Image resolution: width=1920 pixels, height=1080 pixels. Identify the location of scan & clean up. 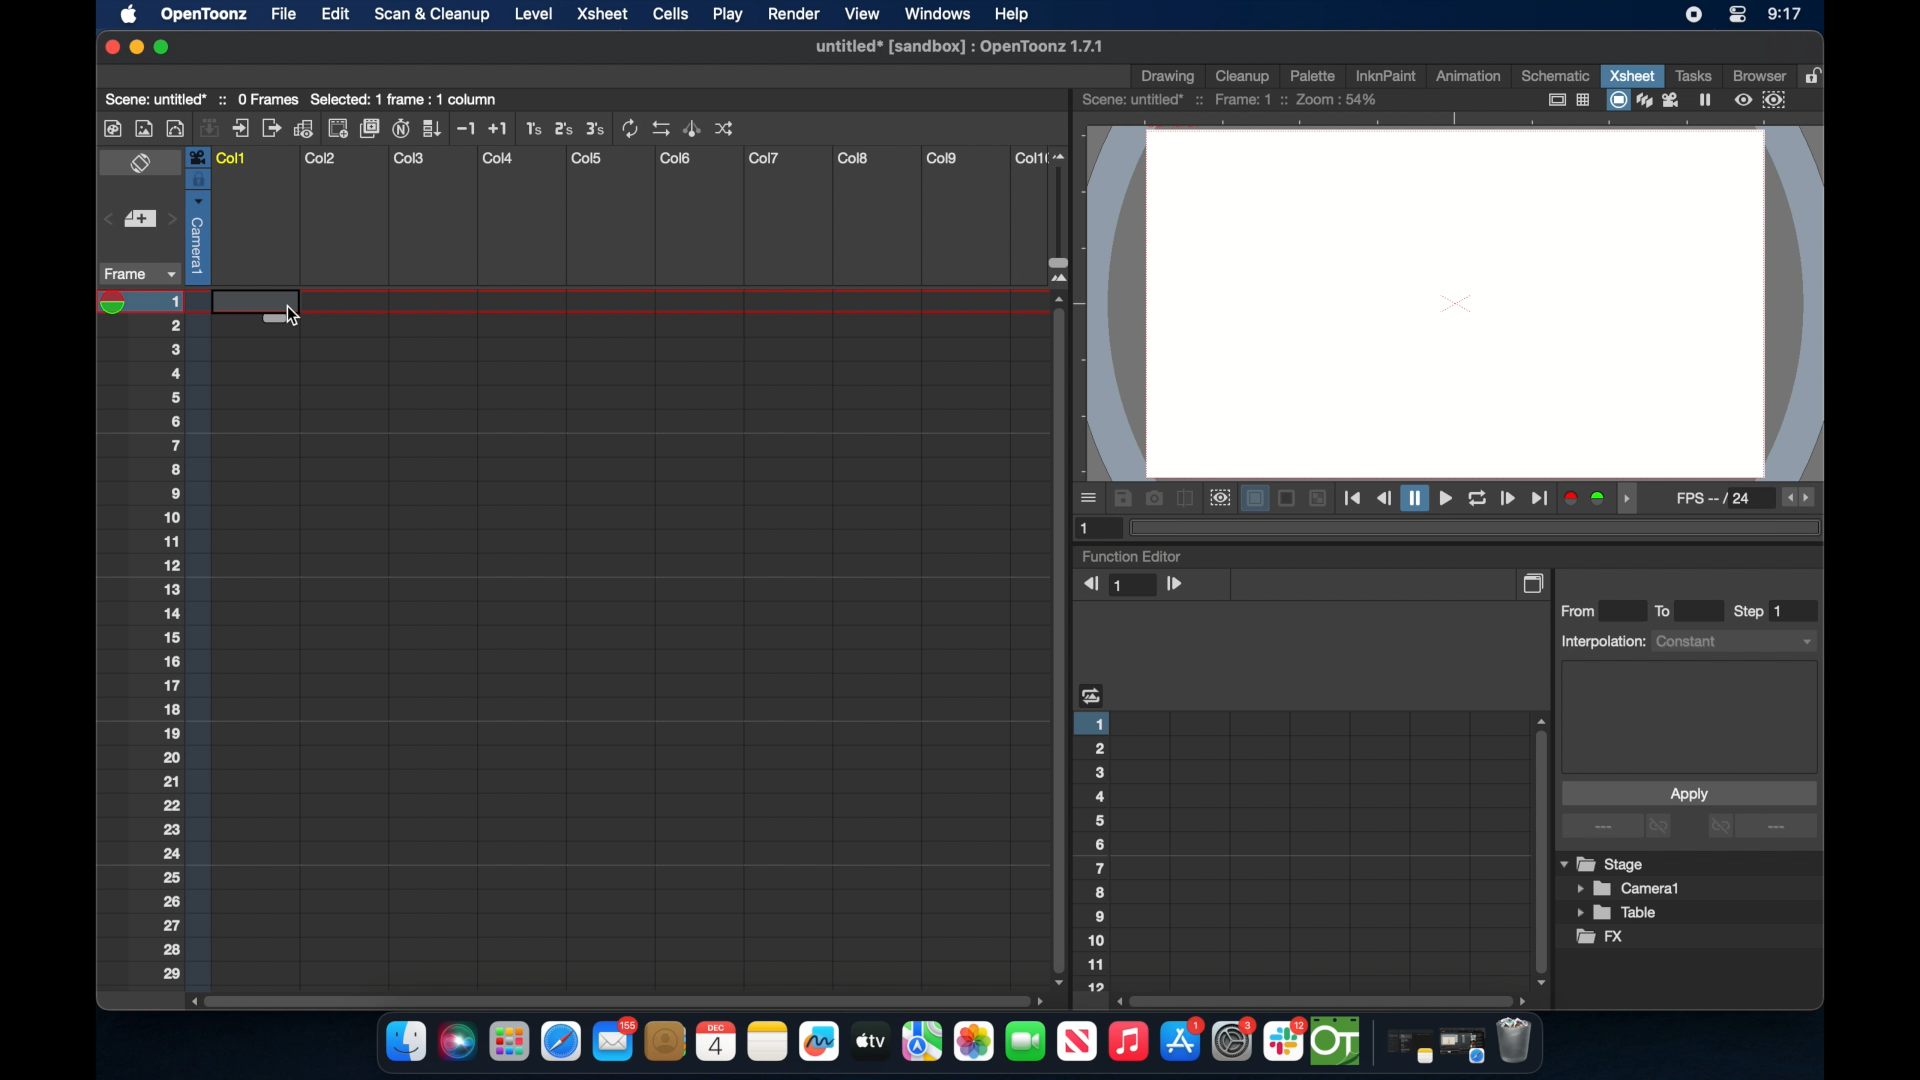
(431, 16).